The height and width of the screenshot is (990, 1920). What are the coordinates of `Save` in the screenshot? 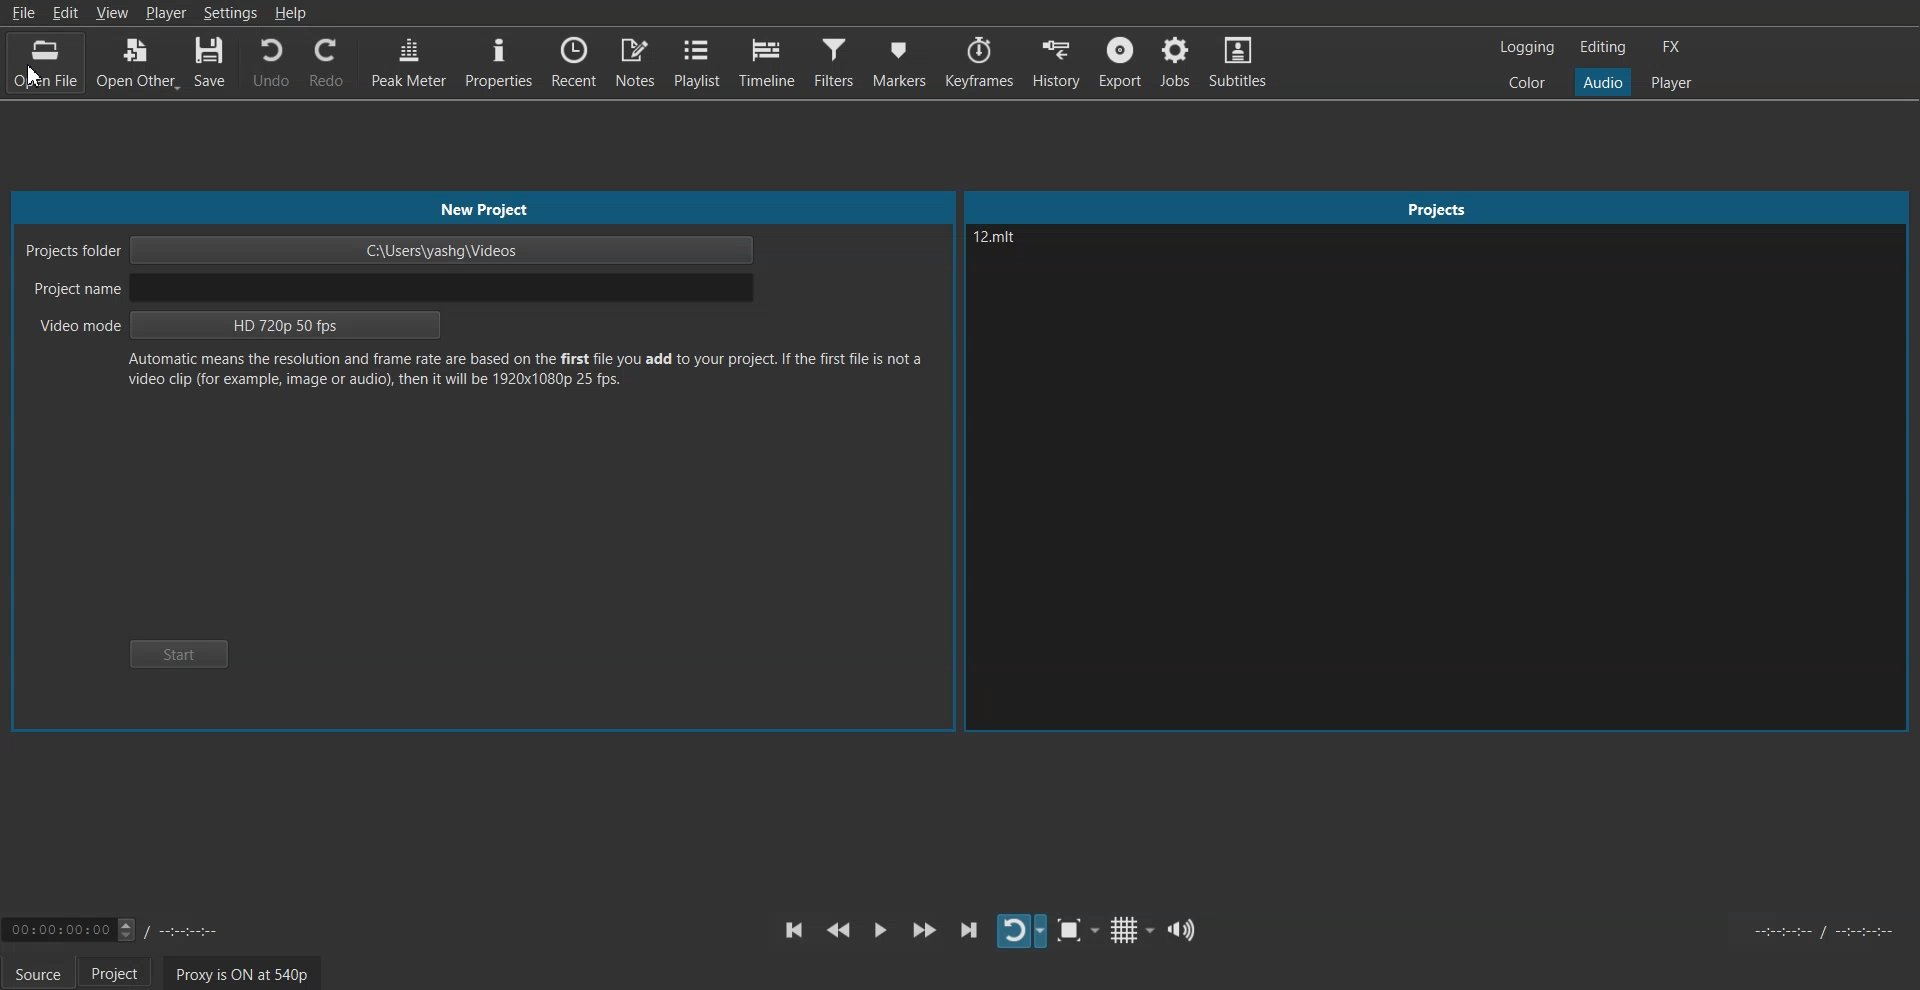 It's located at (209, 65).